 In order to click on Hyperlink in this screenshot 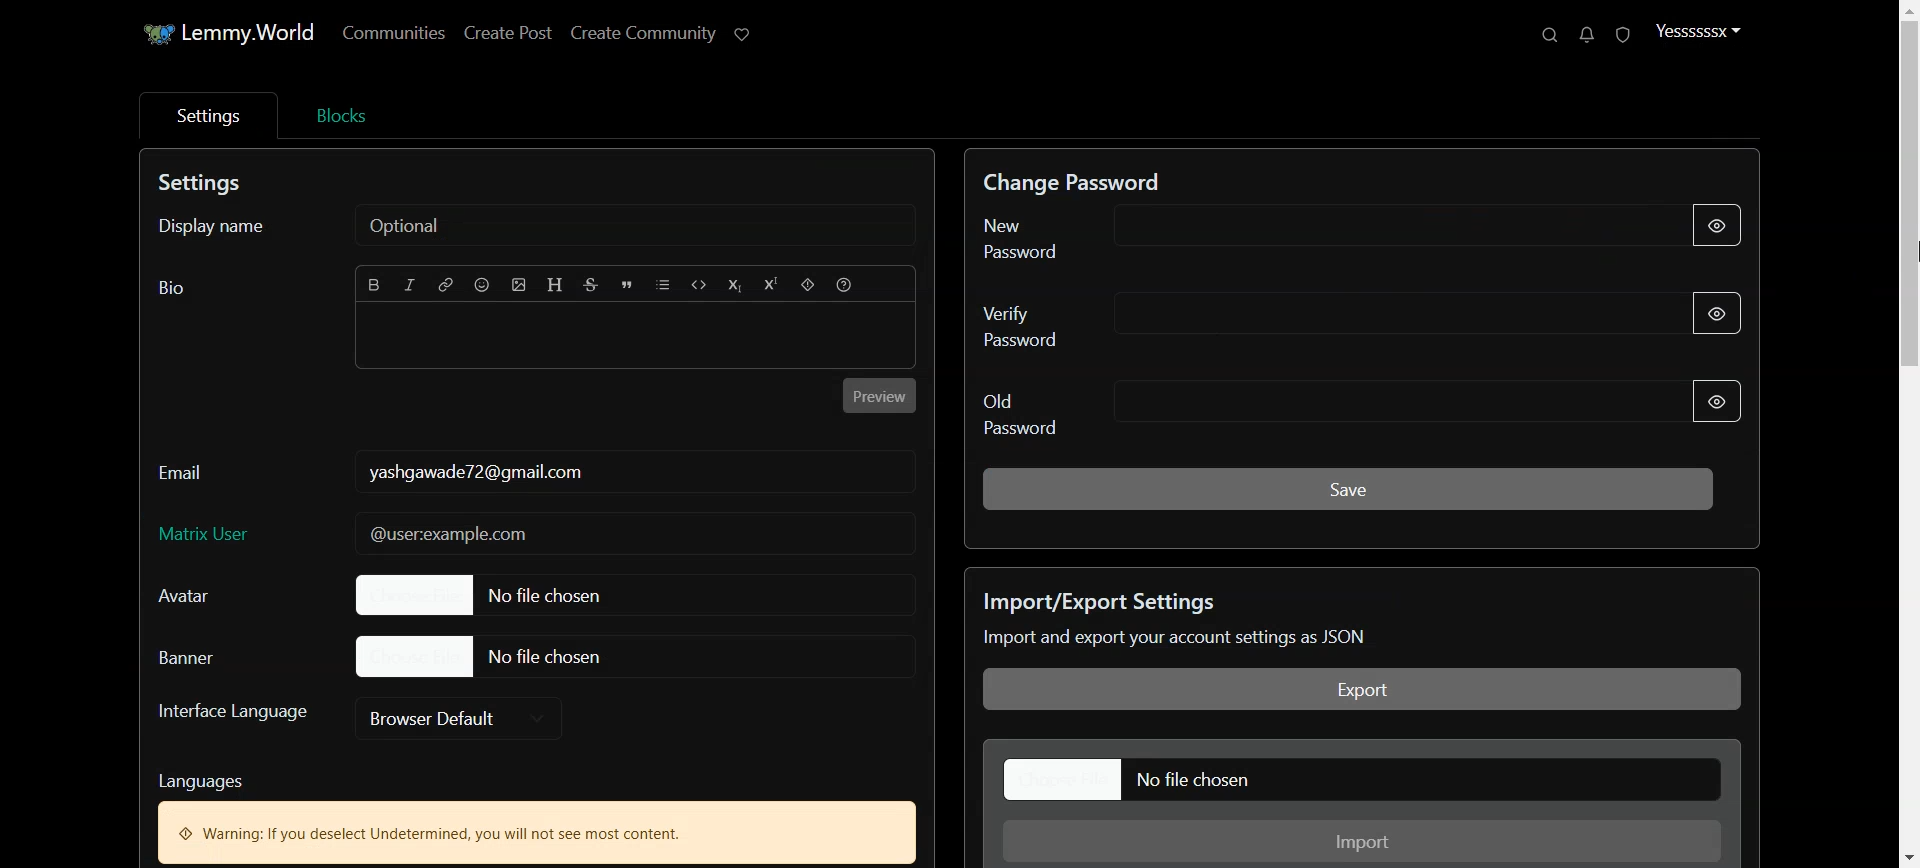, I will do `click(444, 285)`.